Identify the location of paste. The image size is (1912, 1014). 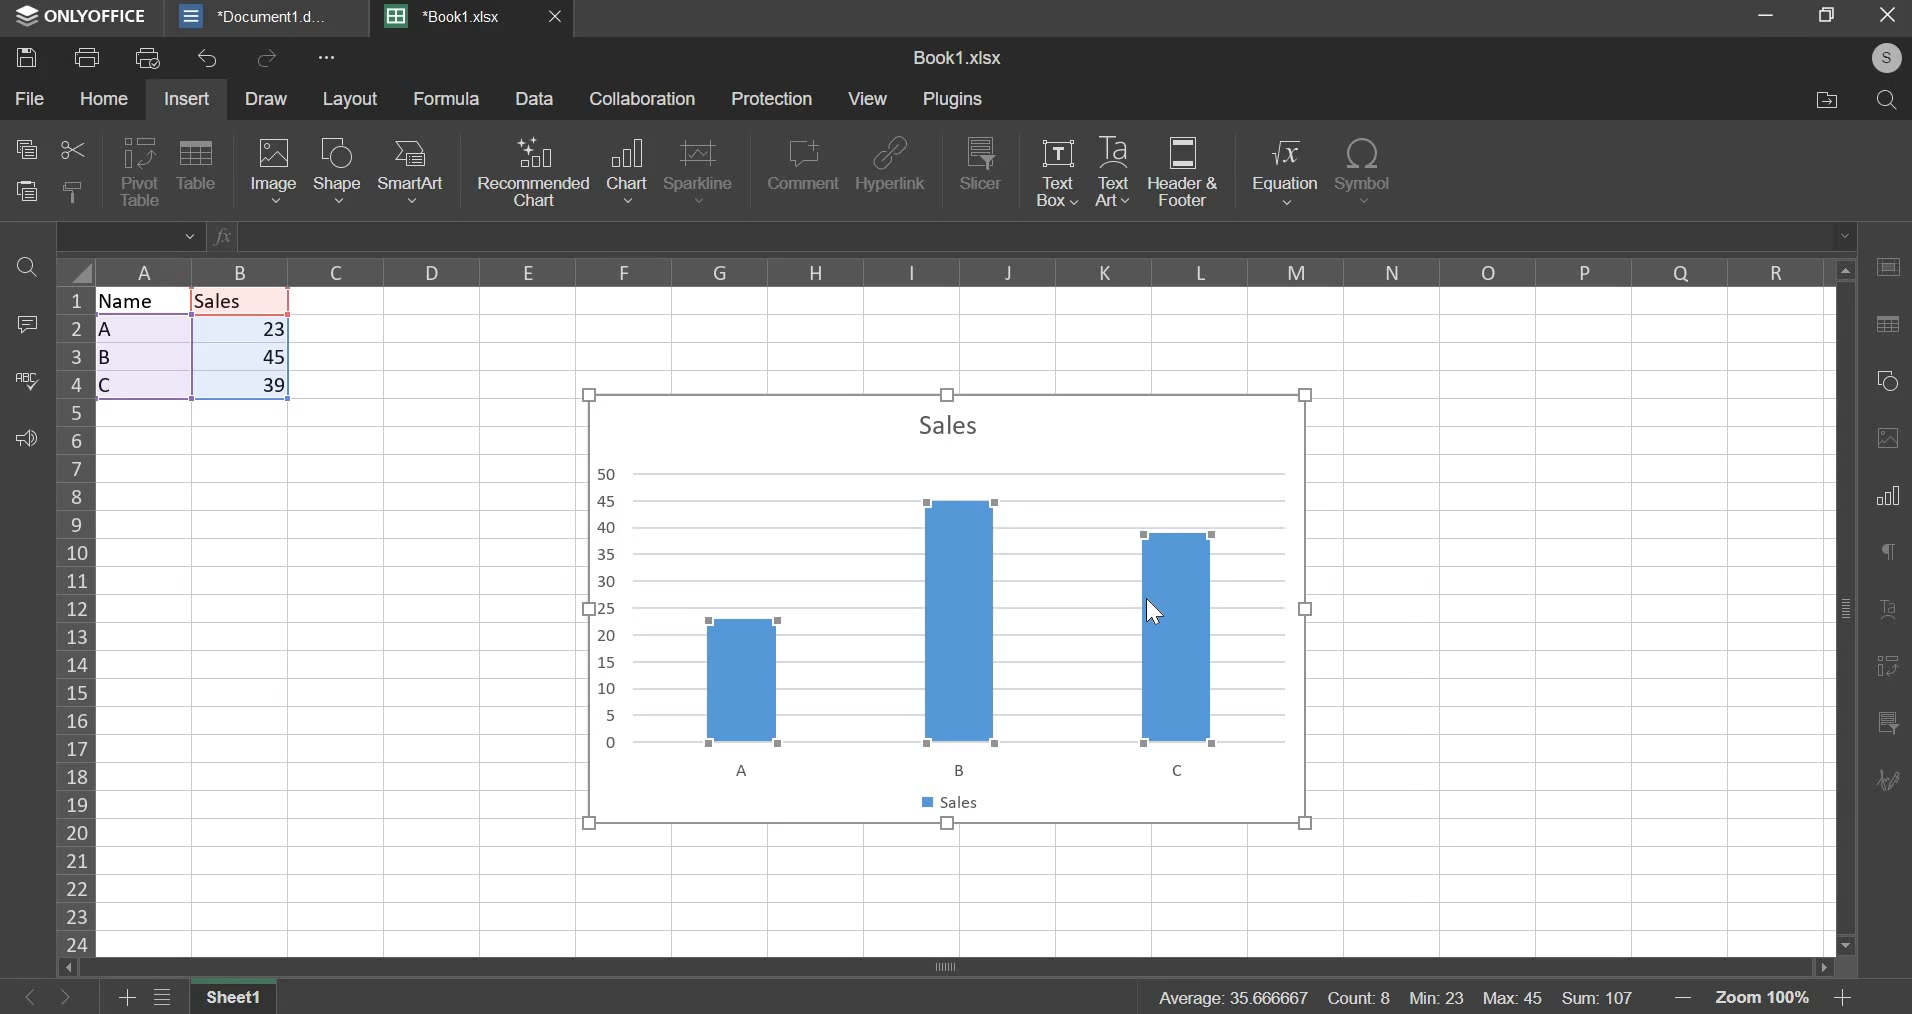
(28, 191).